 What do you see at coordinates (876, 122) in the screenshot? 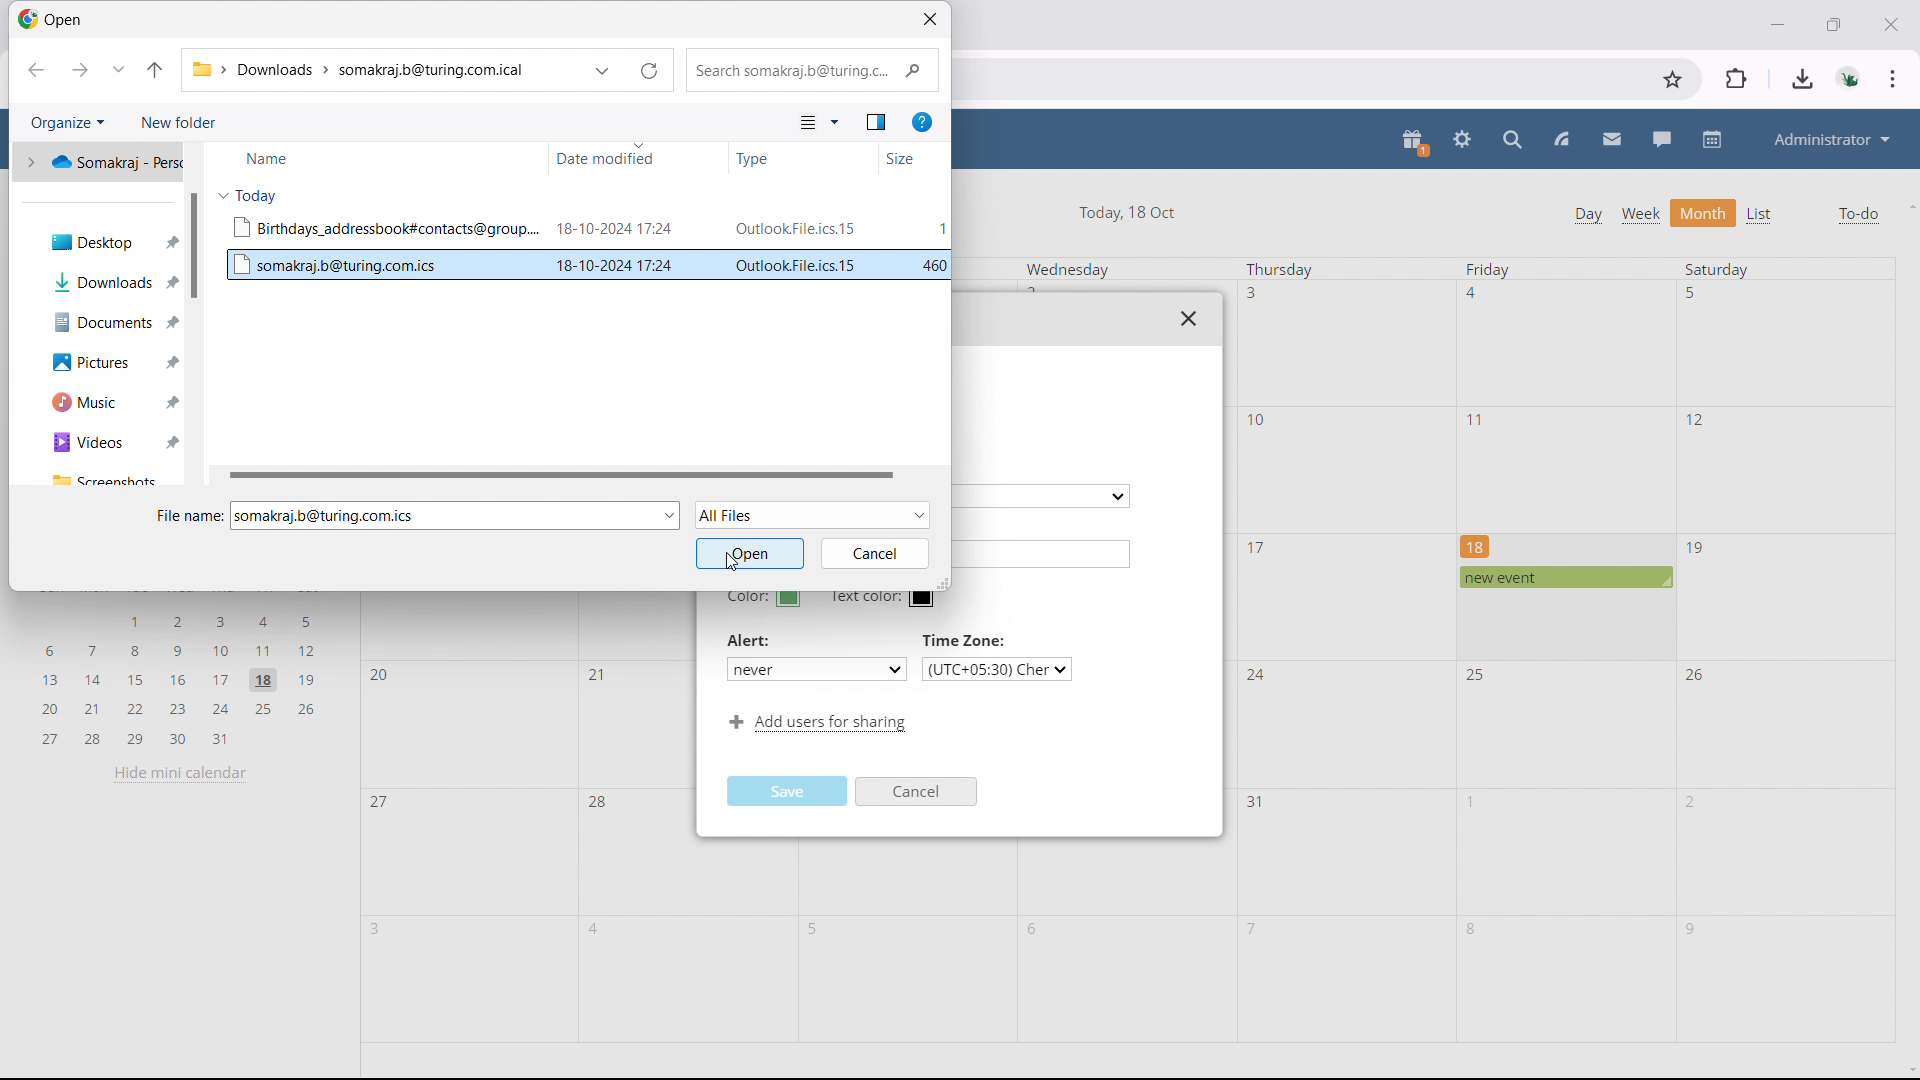
I see `preview pane` at bounding box center [876, 122].